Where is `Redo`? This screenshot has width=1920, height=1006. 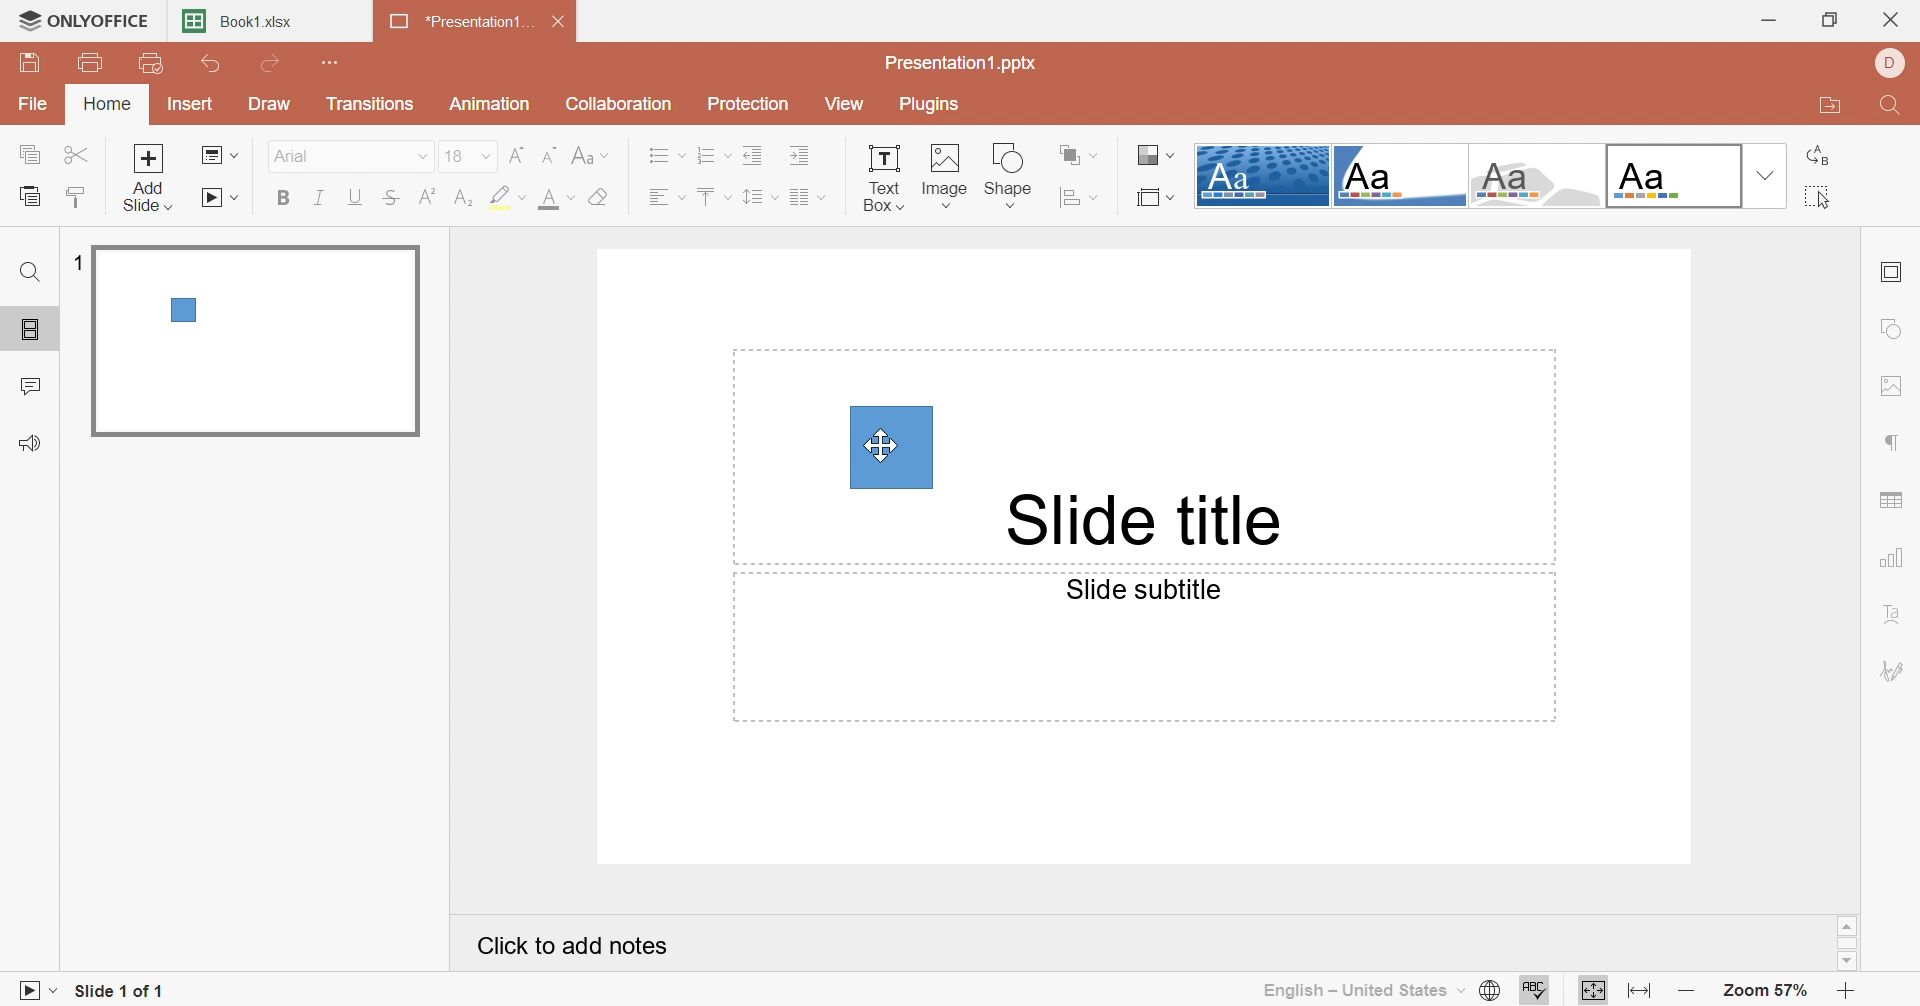
Redo is located at coordinates (272, 65).